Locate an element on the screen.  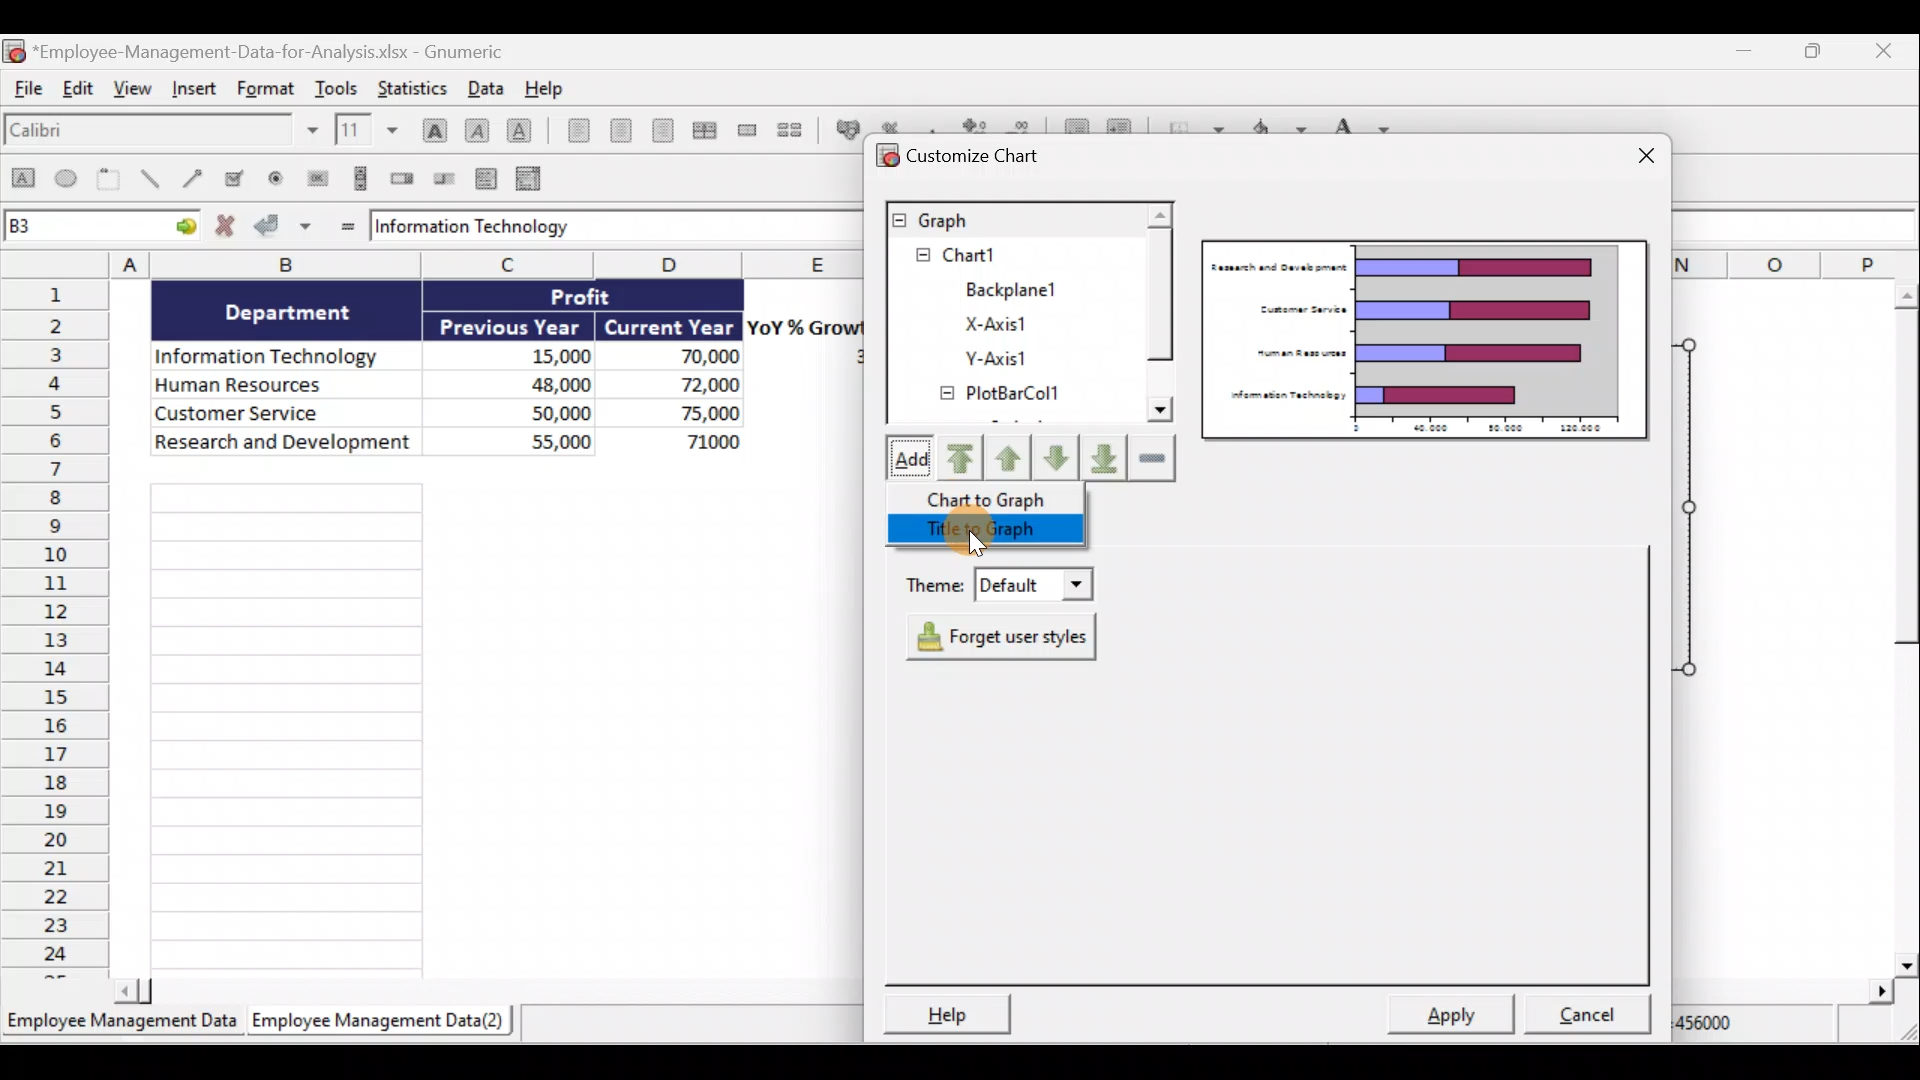
Close is located at coordinates (1640, 160).